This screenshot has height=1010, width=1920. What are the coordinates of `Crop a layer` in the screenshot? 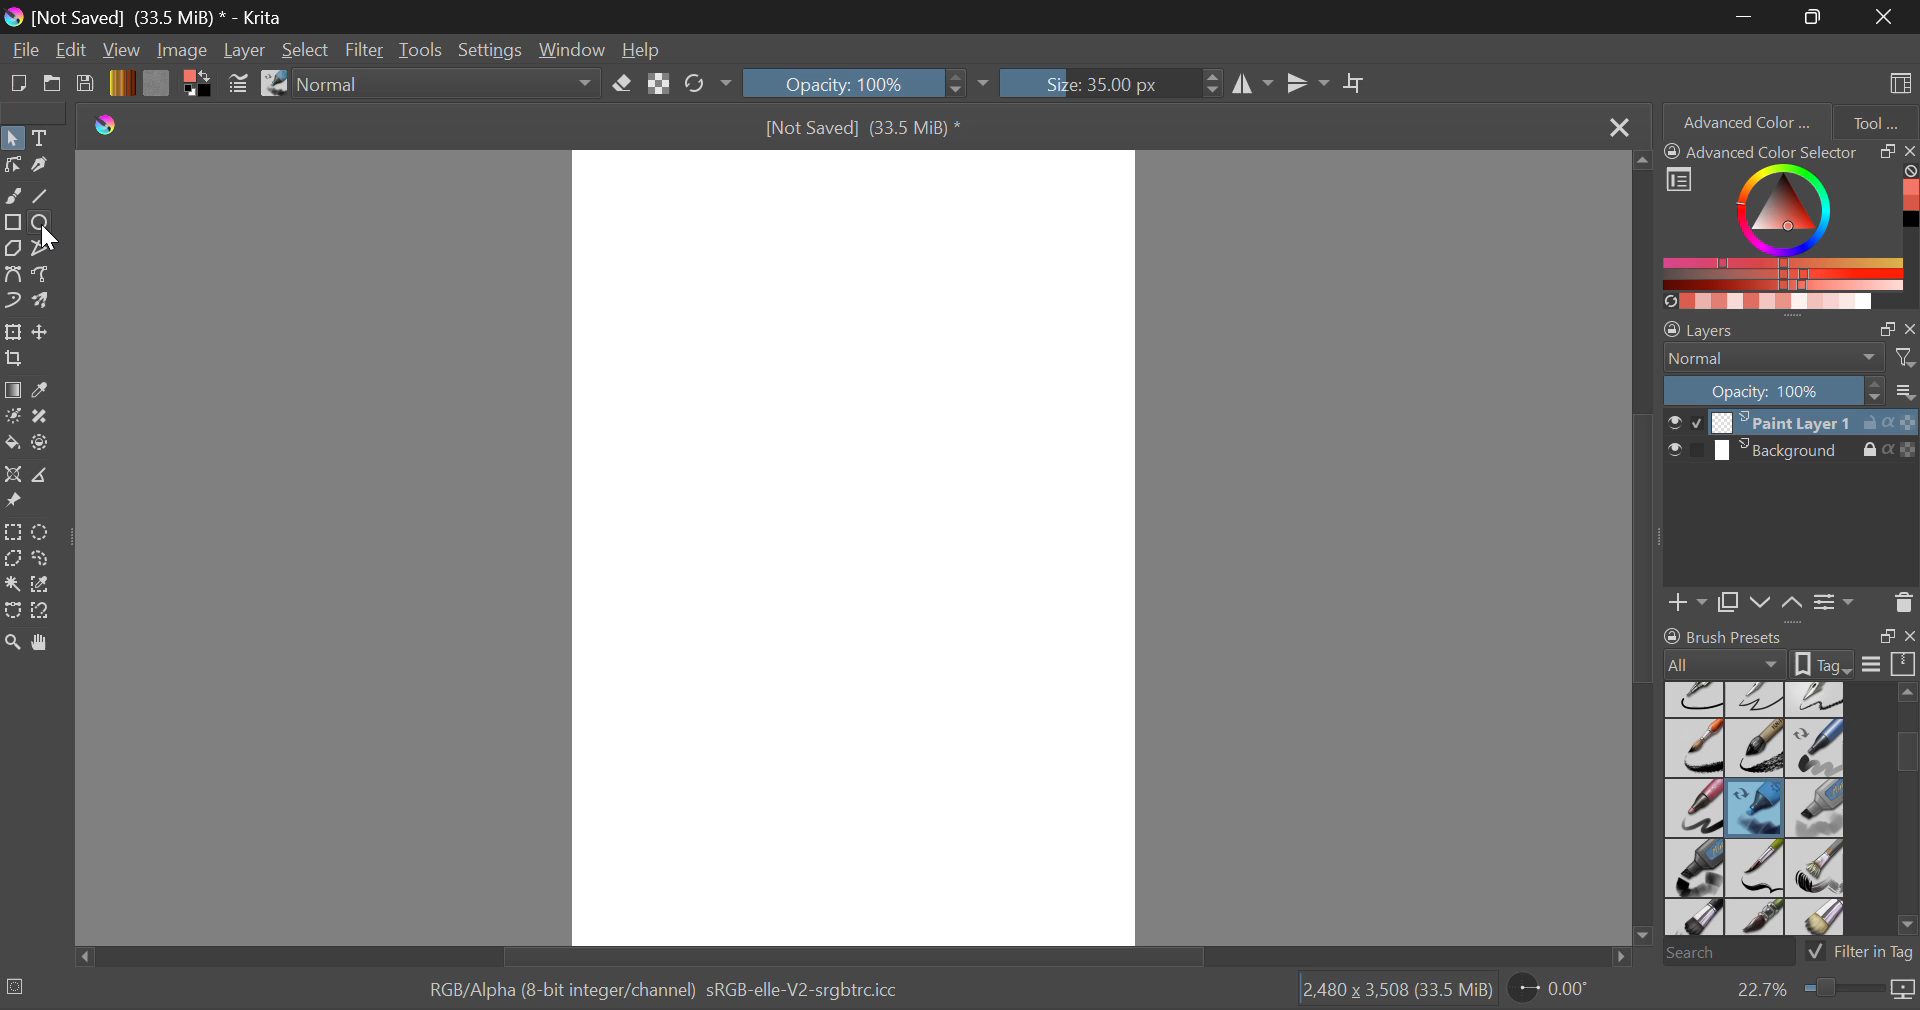 It's located at (14, 361).